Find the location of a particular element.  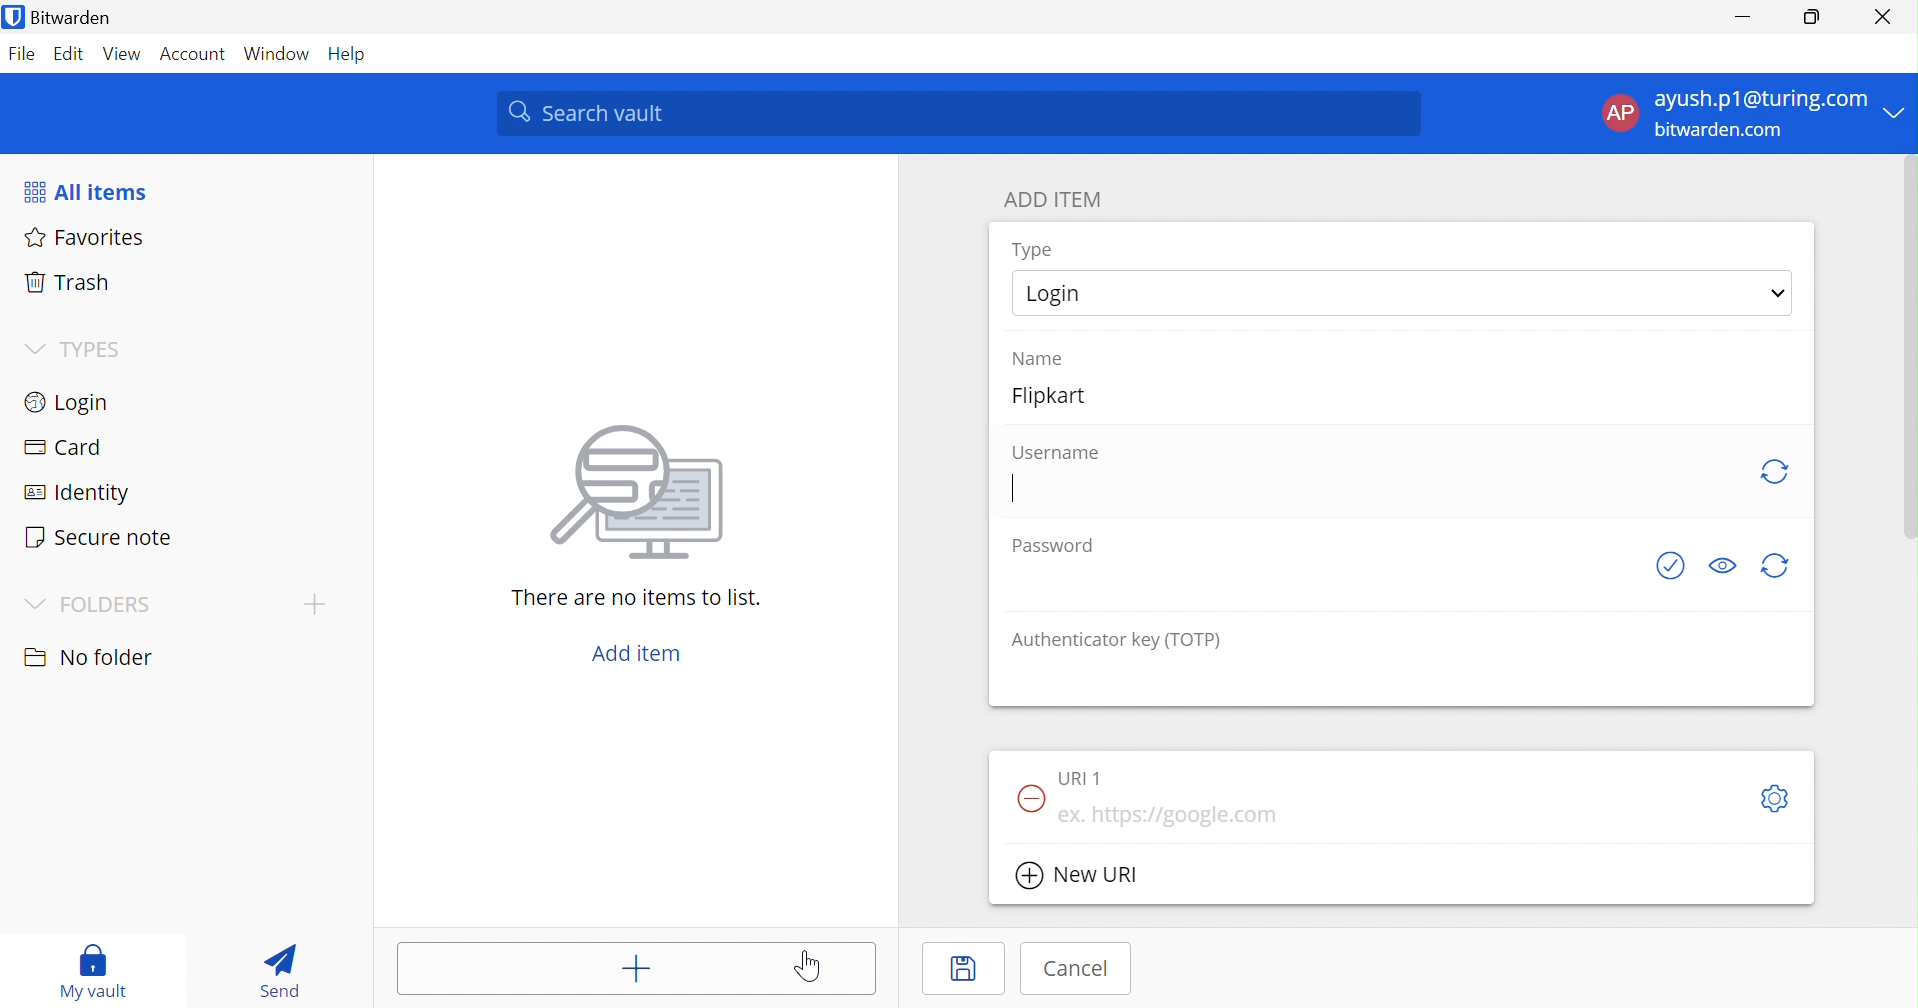

Name is located at coordinates (1041, 356).